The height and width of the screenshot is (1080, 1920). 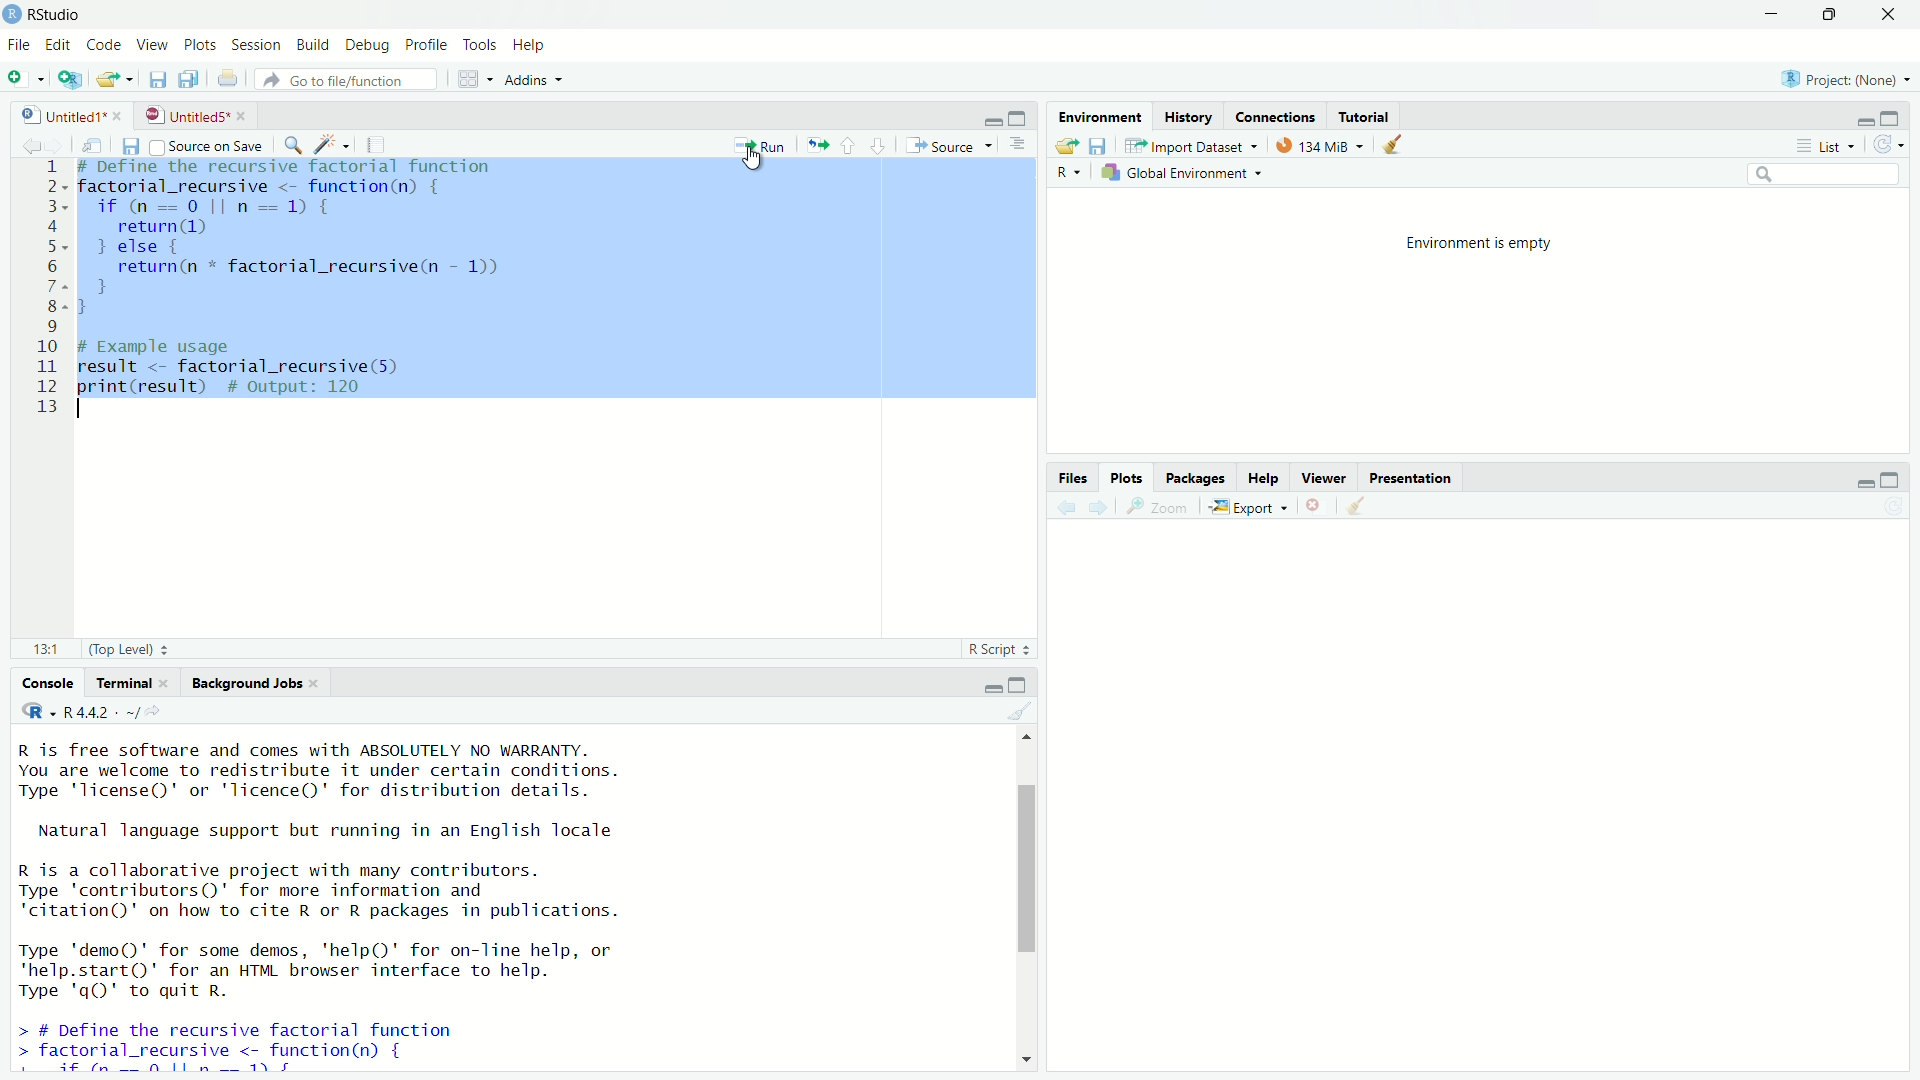 I want to click on Clear console (Ctrl +L), so click(x=1029, y=712).